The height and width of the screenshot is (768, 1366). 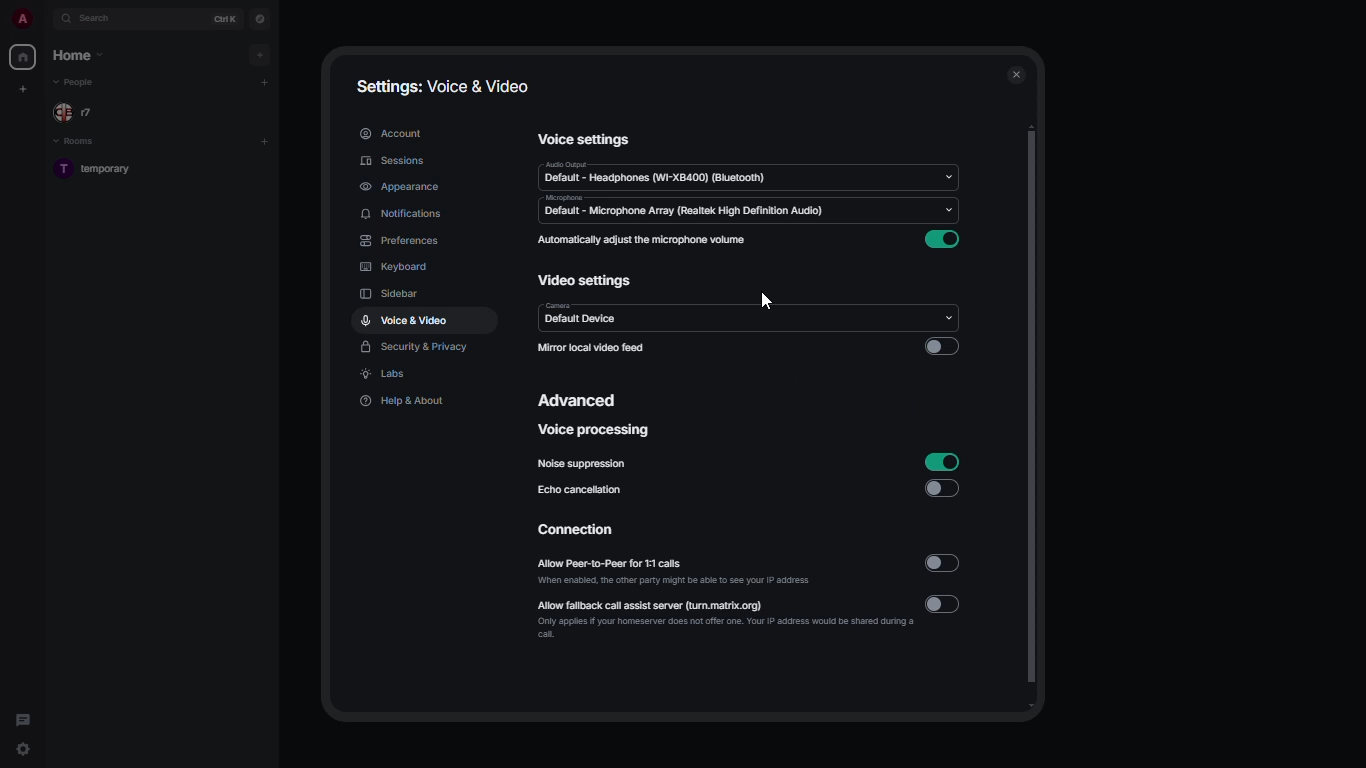 What do you see at coordinates (944, 563) in the screenshot?
I see `disabled` at bounding box center [944, 563].